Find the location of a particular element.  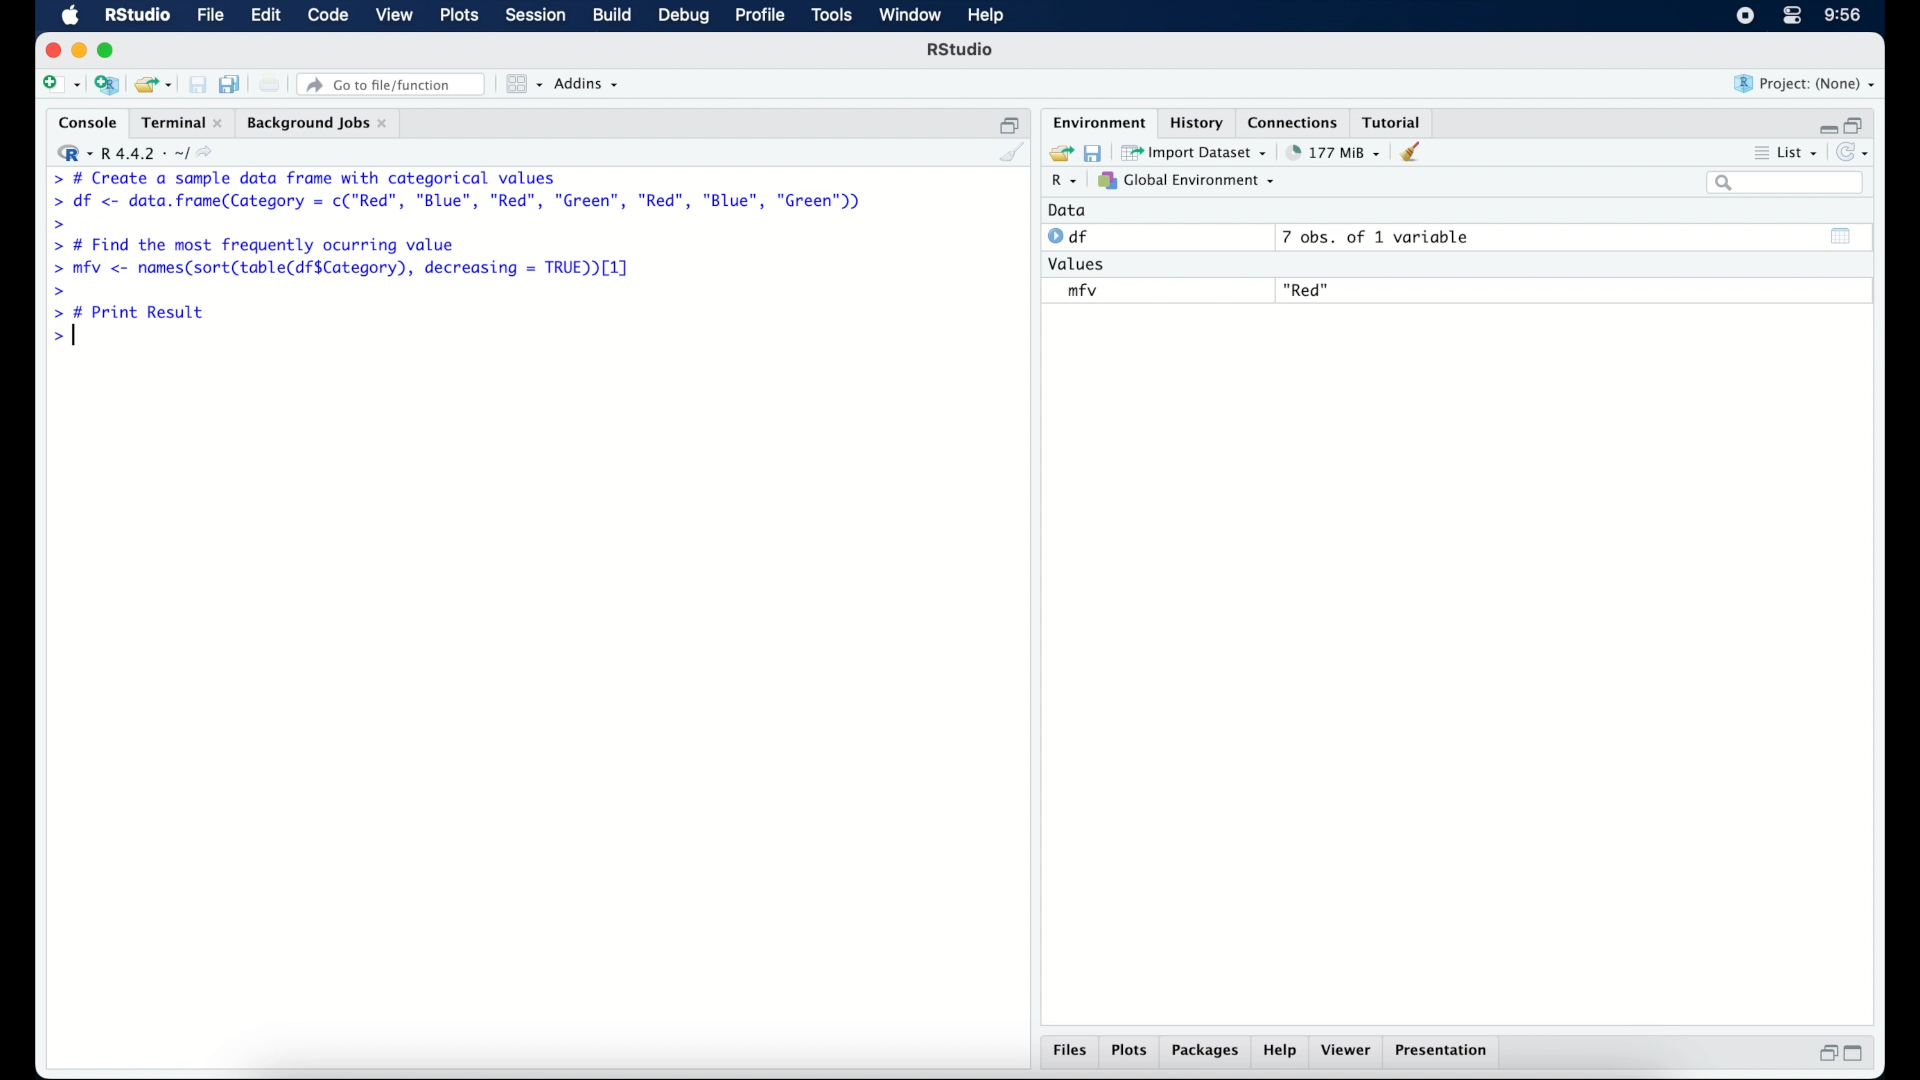

clear is located at coordinates (1417, 153).